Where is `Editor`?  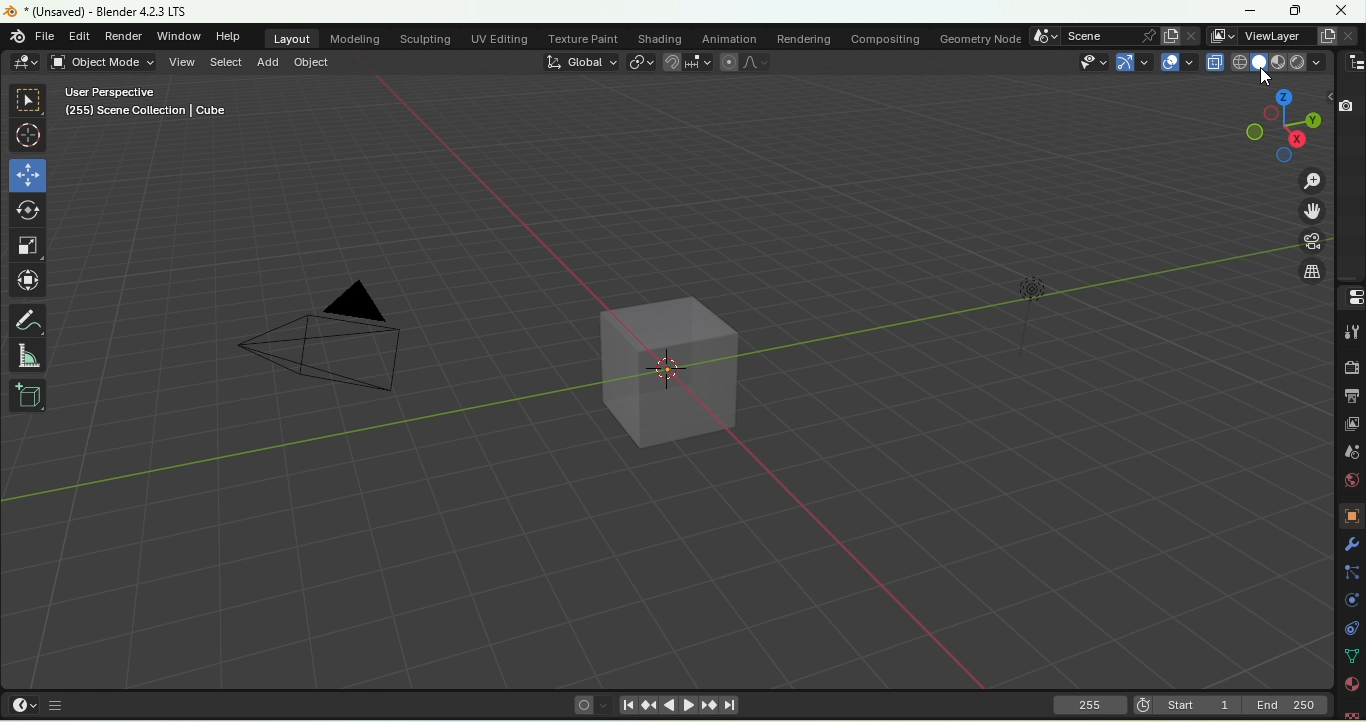
Editor is located at coordinates (27, 61).